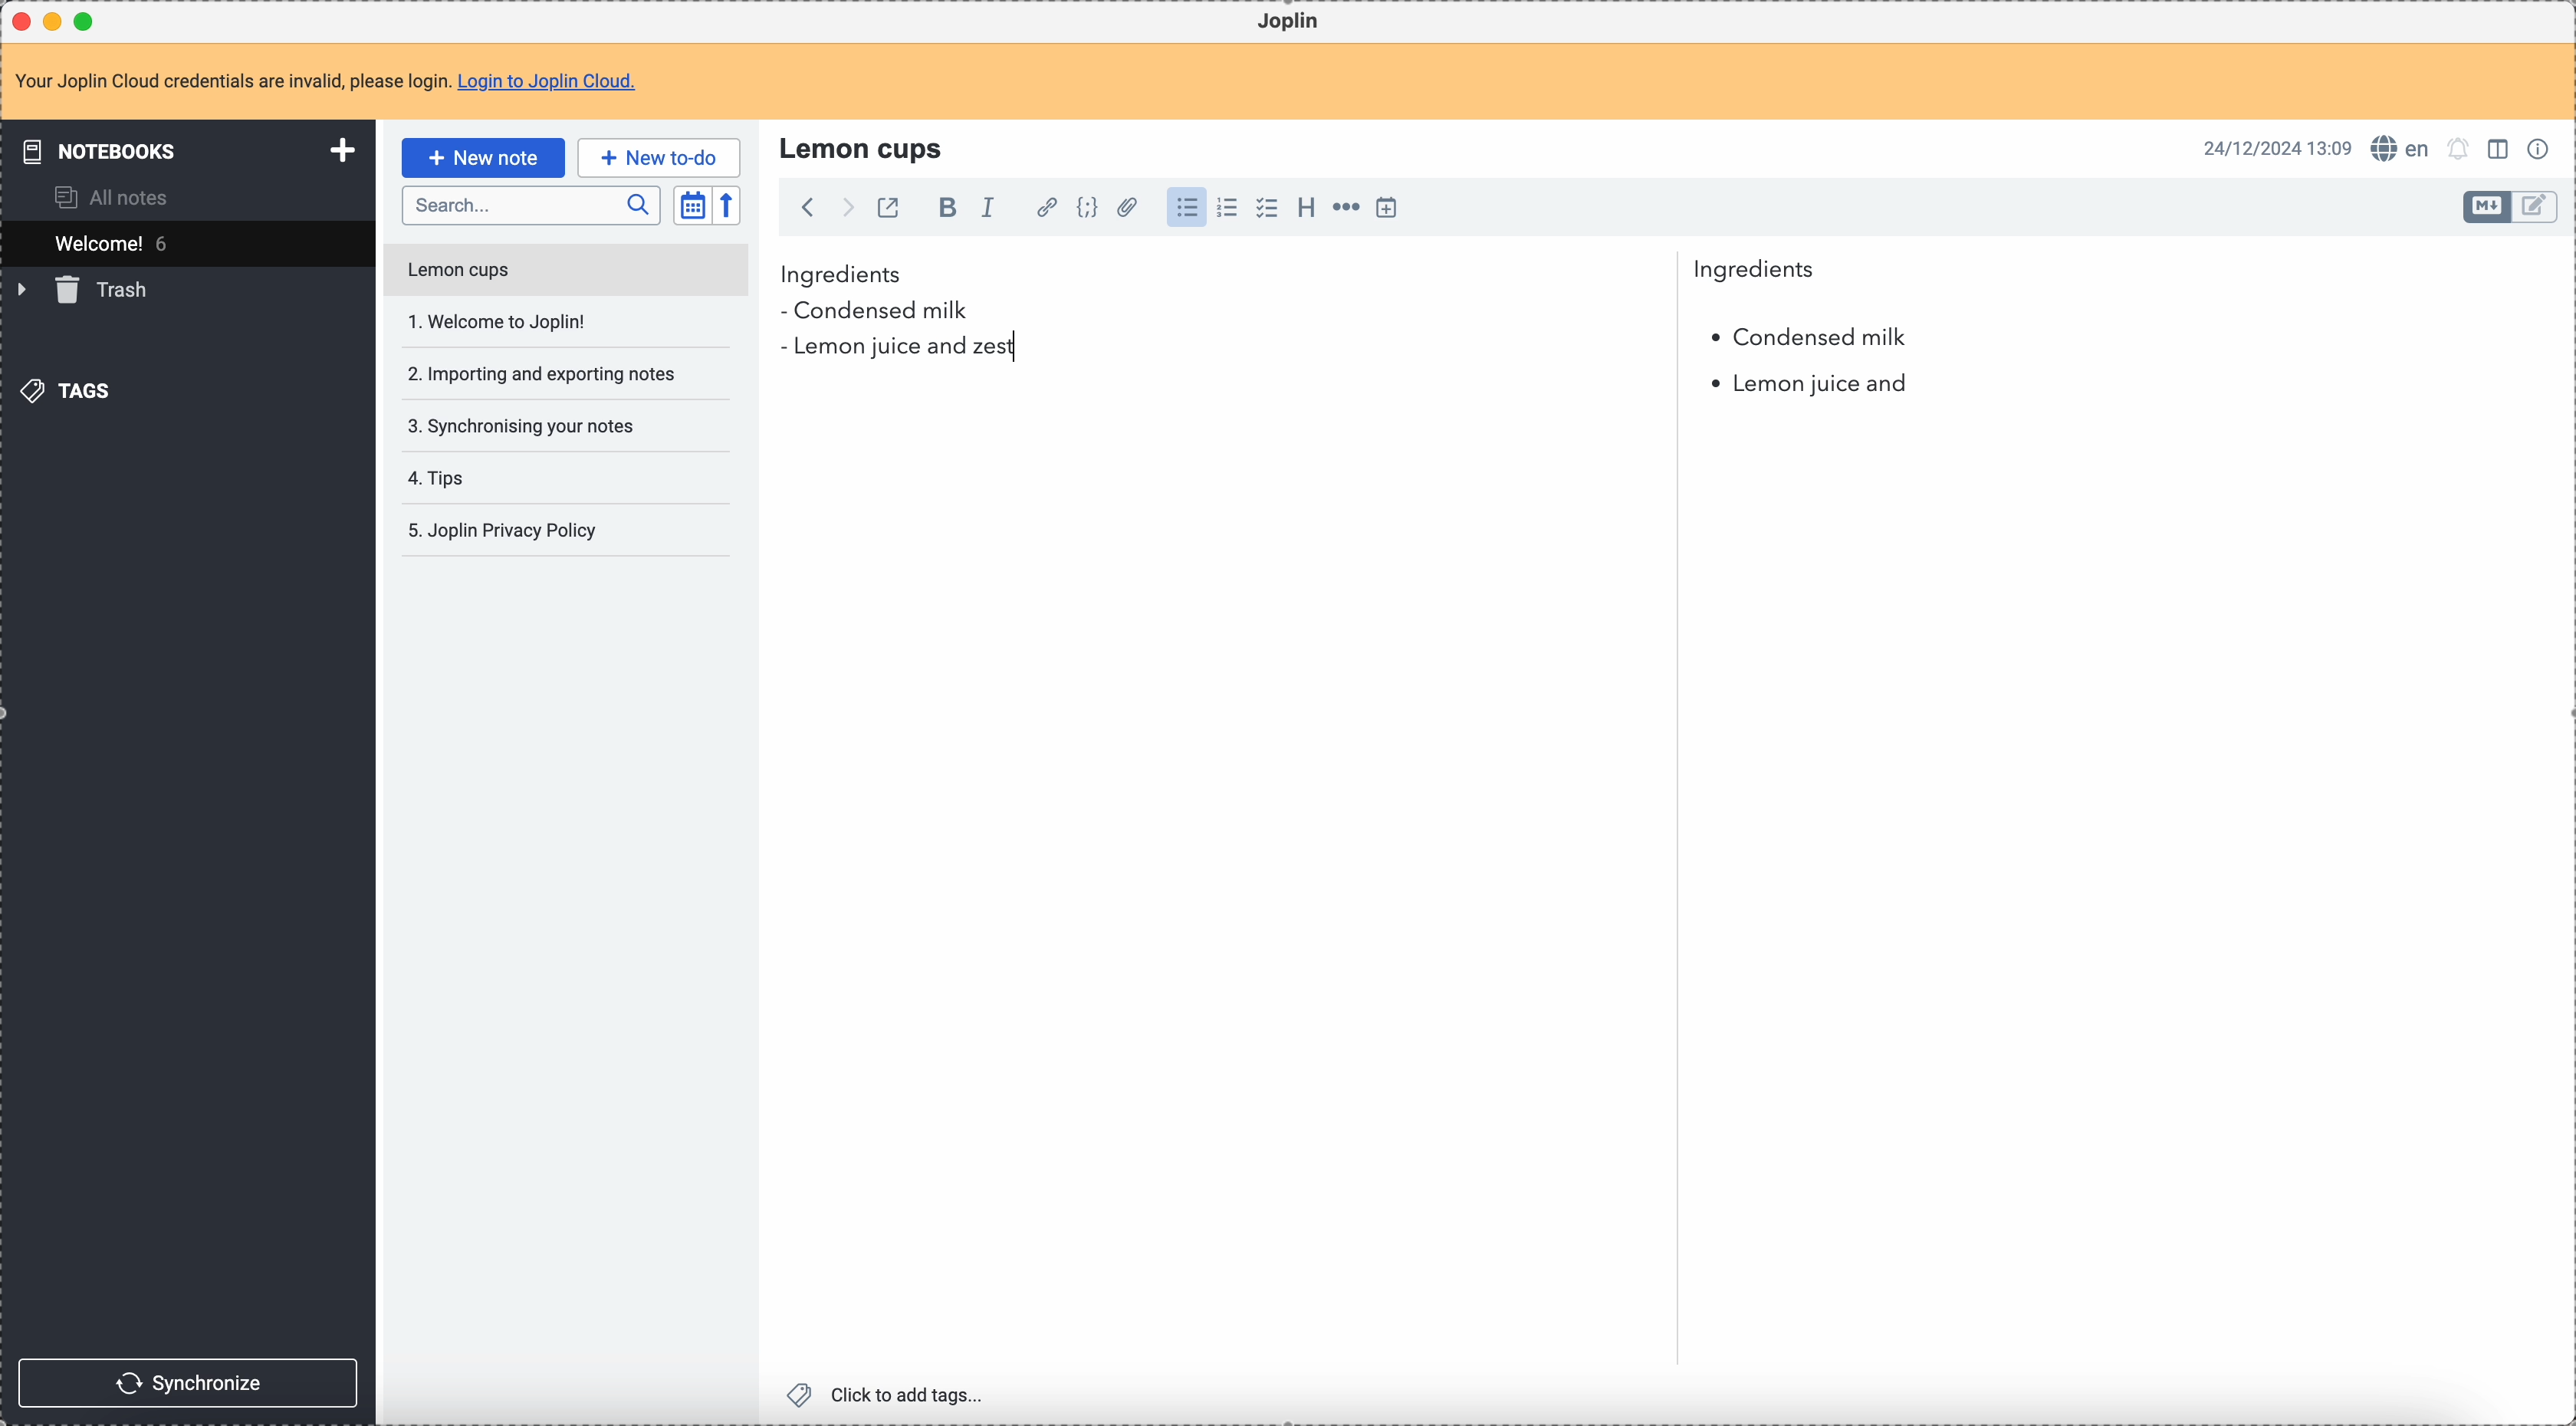 The height and width of the screenshot is (1426, 2576). I want to click on close, so click(24, 22).